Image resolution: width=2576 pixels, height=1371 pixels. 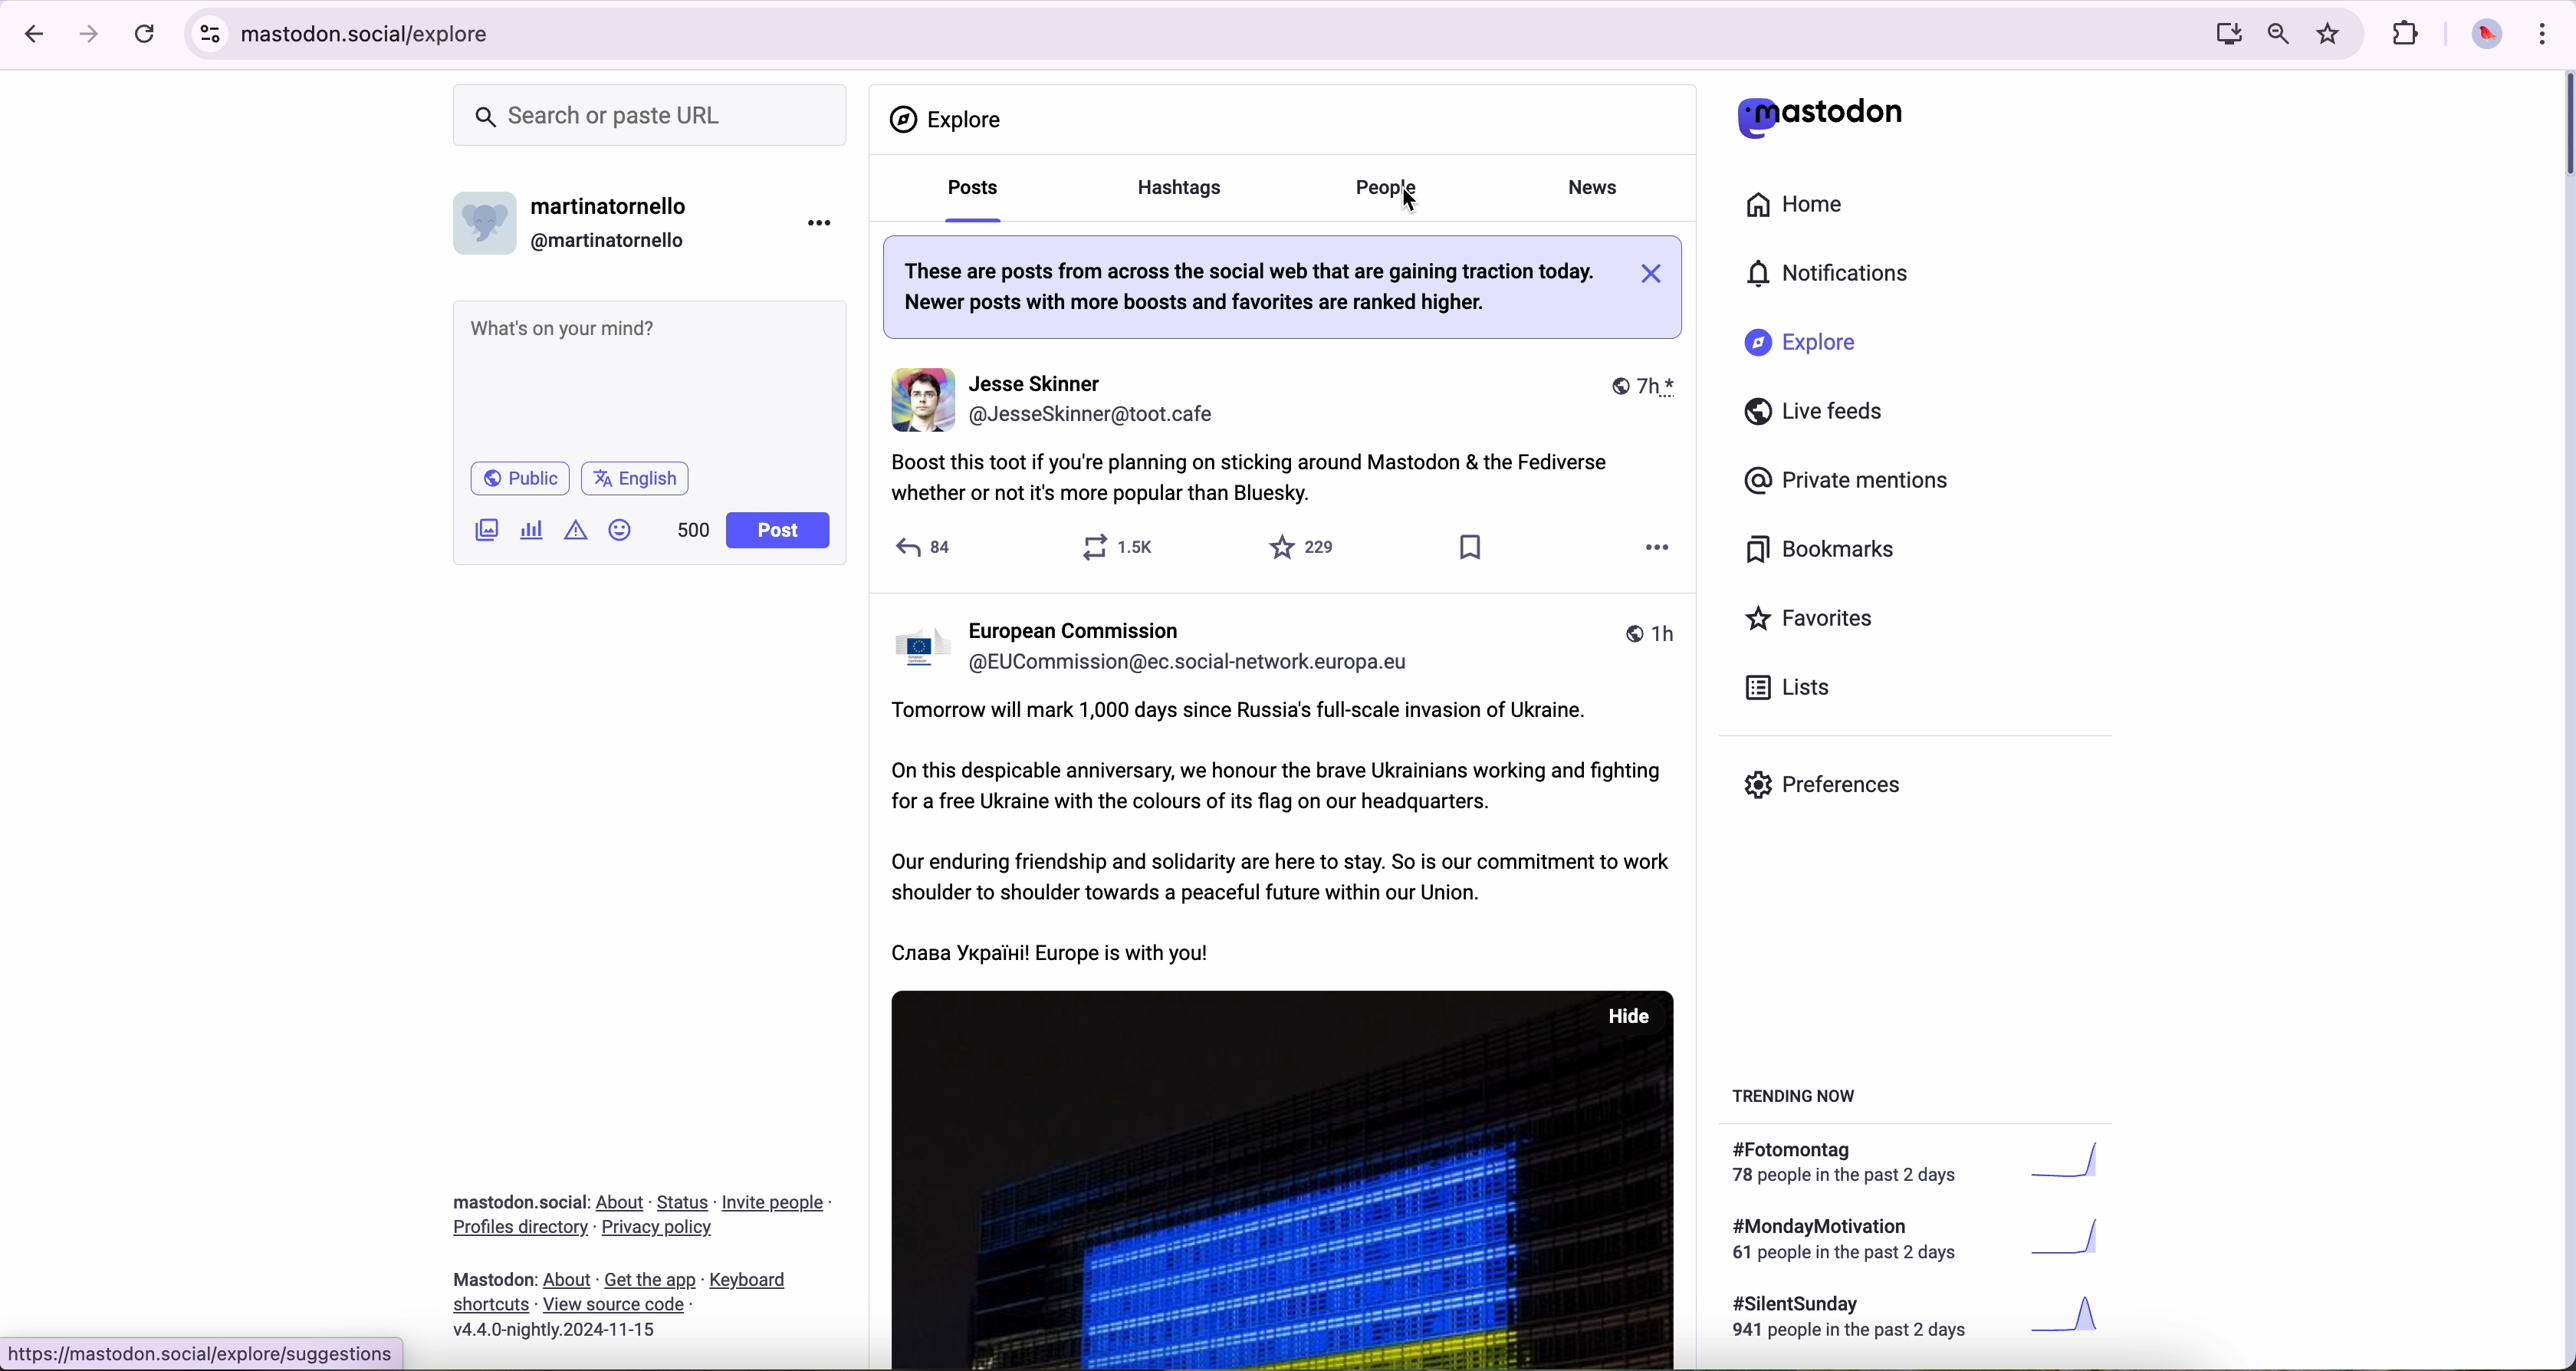 I want to click on #silentsunday, so click(x=1921, y=1320).